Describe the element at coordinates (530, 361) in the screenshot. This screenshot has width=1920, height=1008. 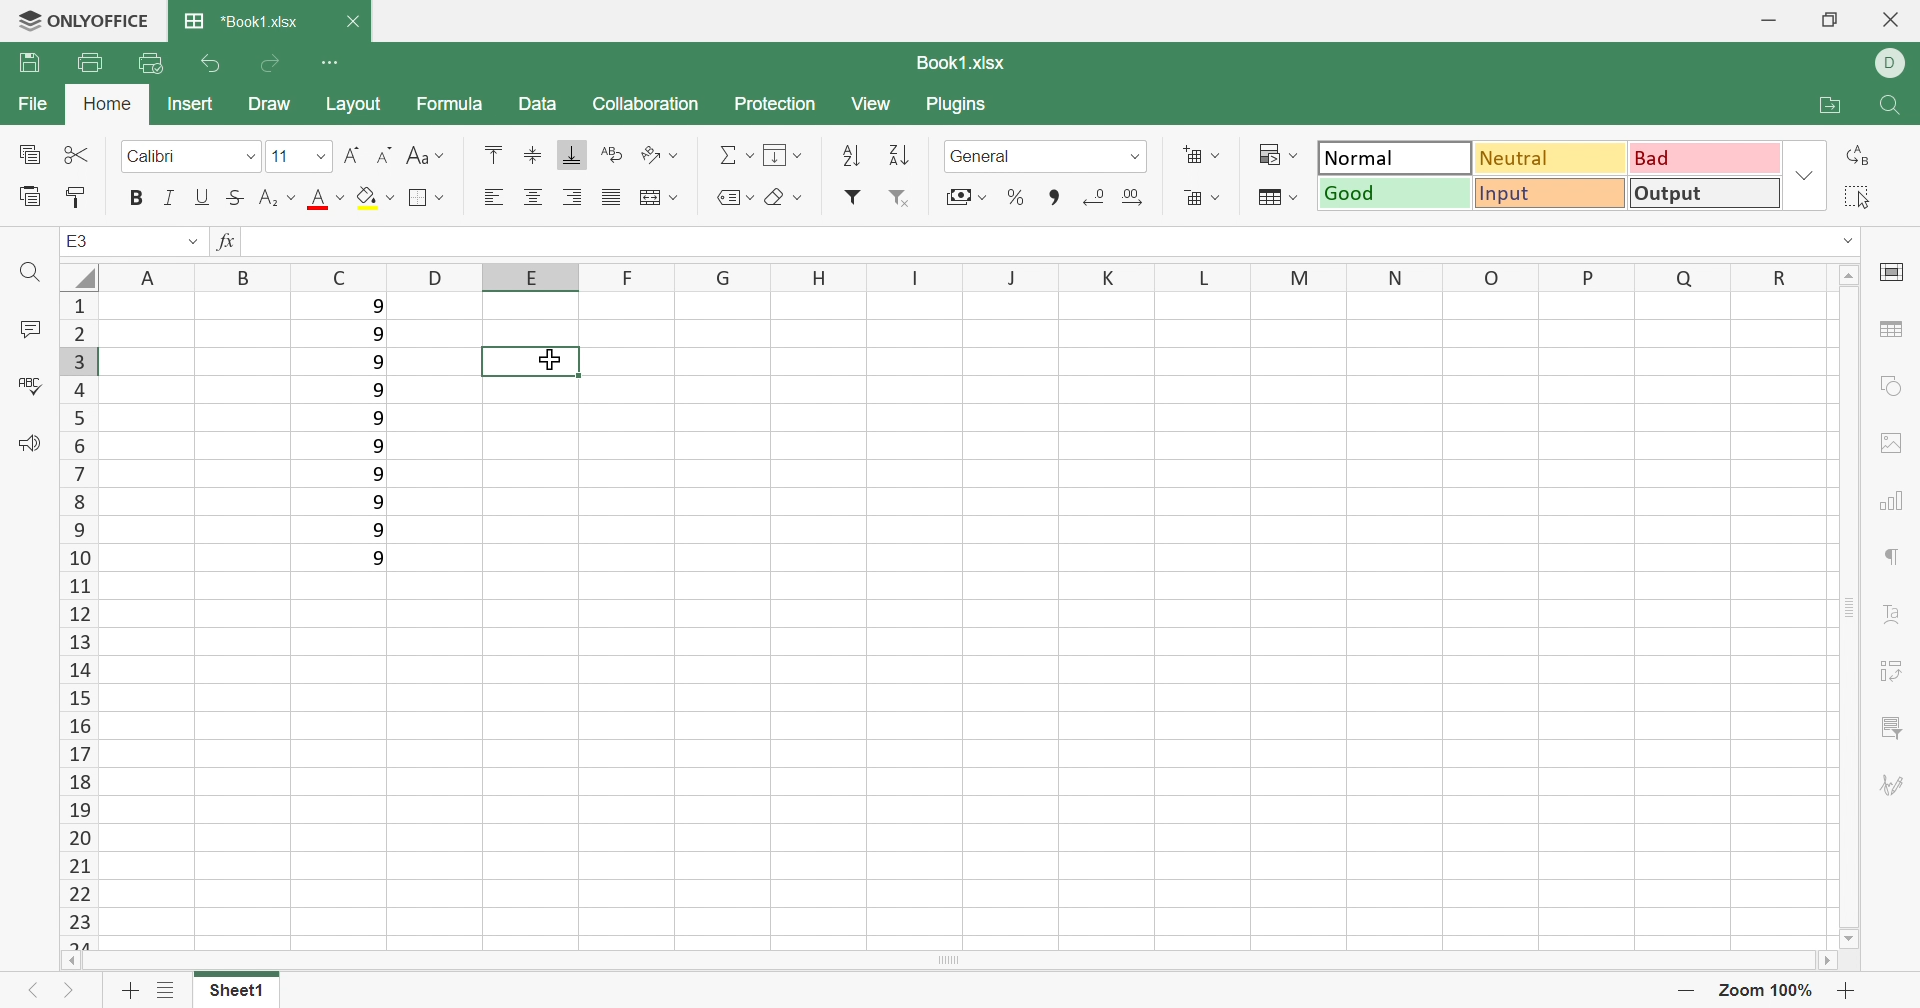
I see `Selected cell` at that location.